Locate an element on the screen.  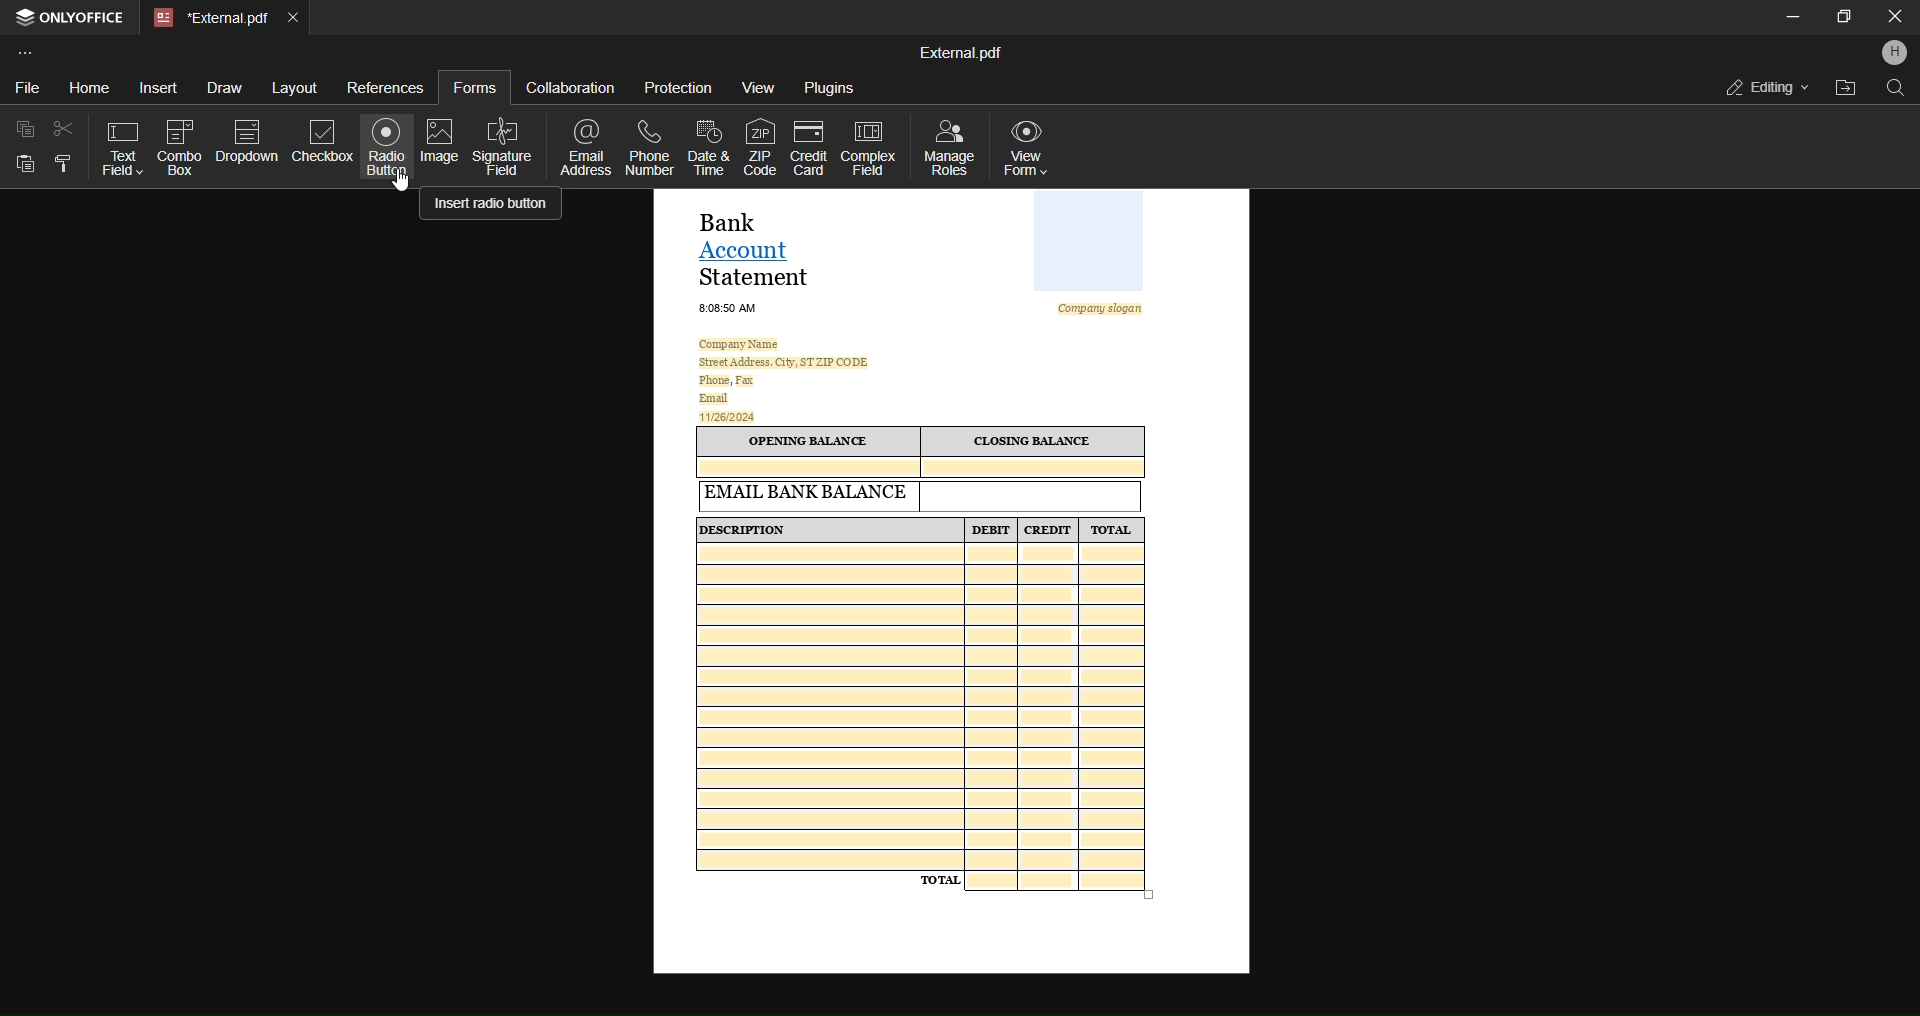
plugins is located at coordinates (825, 87).